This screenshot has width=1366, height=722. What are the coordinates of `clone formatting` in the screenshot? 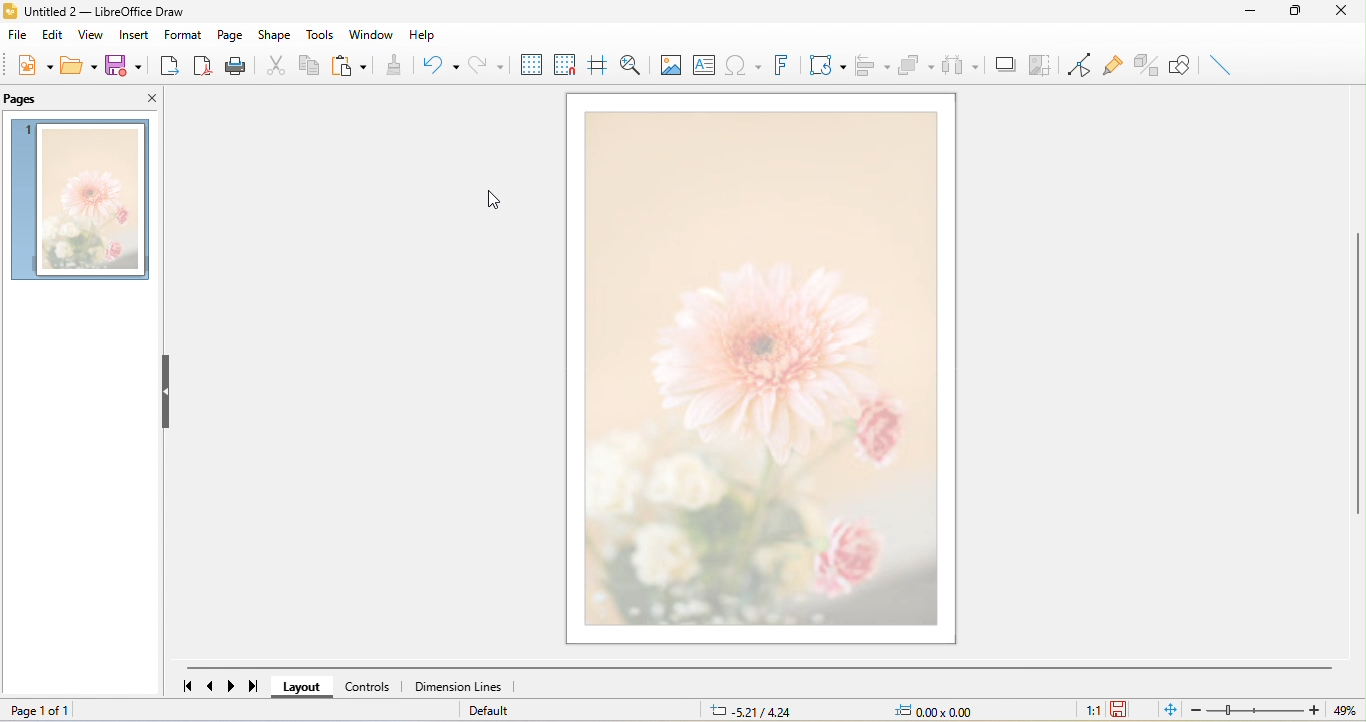 It's located at (393, 64).